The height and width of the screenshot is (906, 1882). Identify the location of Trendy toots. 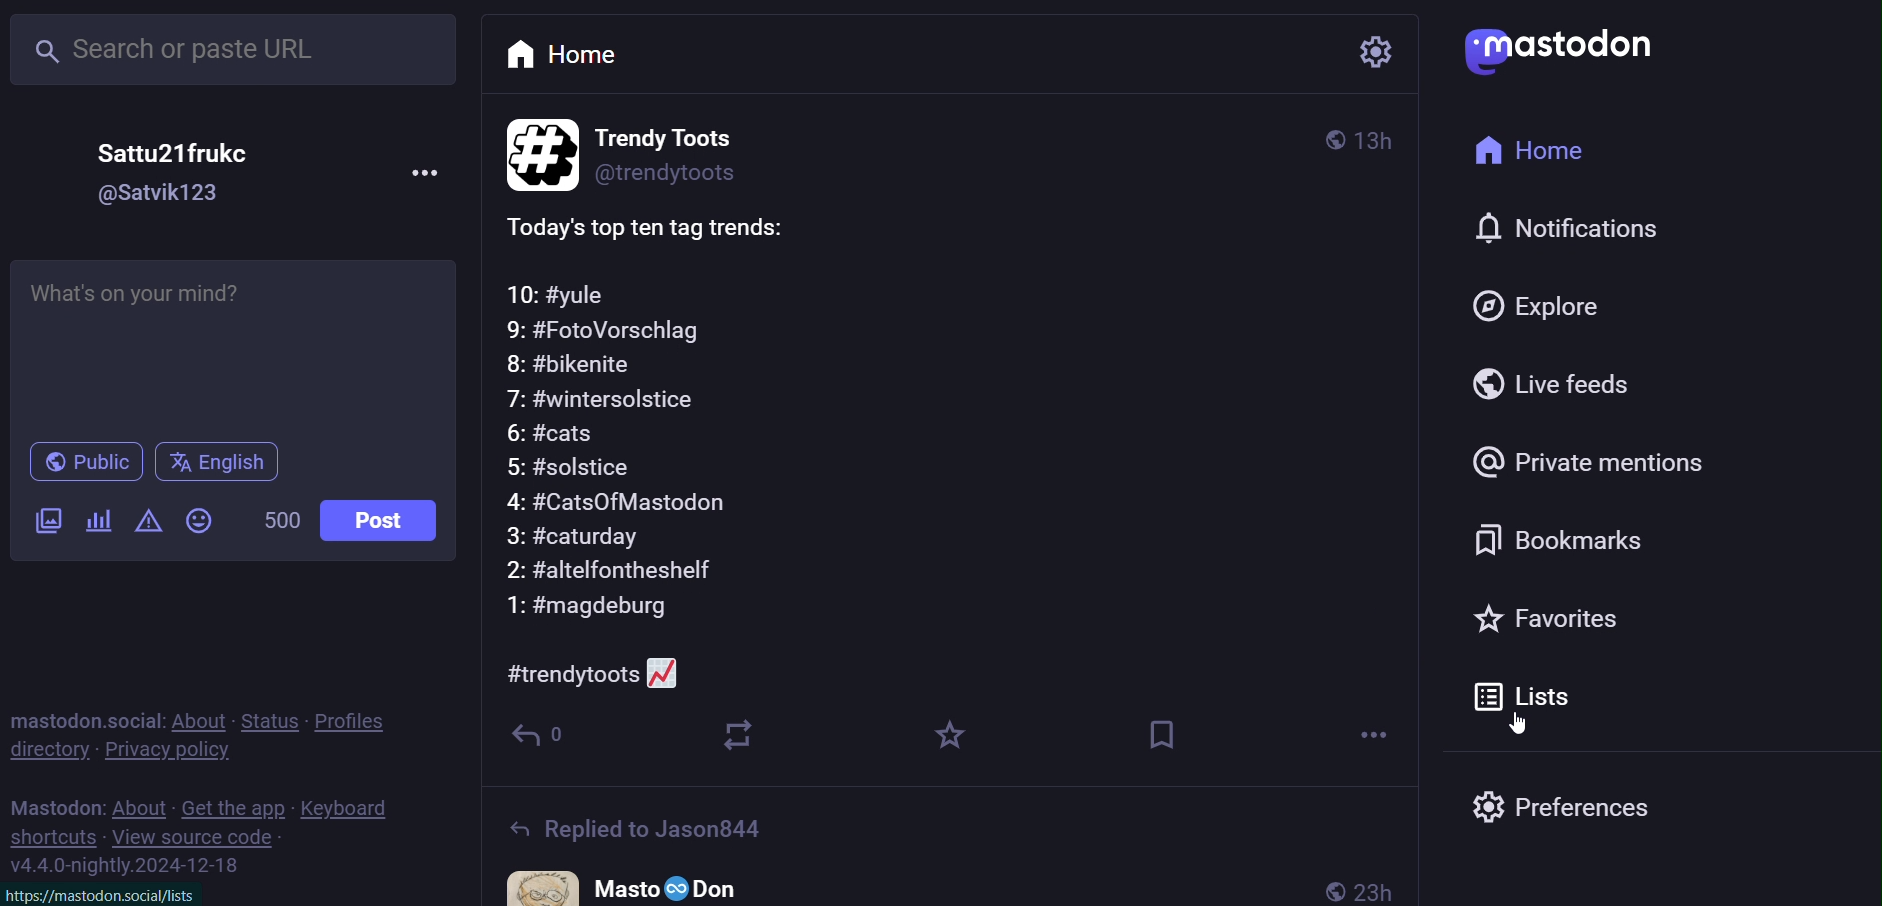
(674, 137).